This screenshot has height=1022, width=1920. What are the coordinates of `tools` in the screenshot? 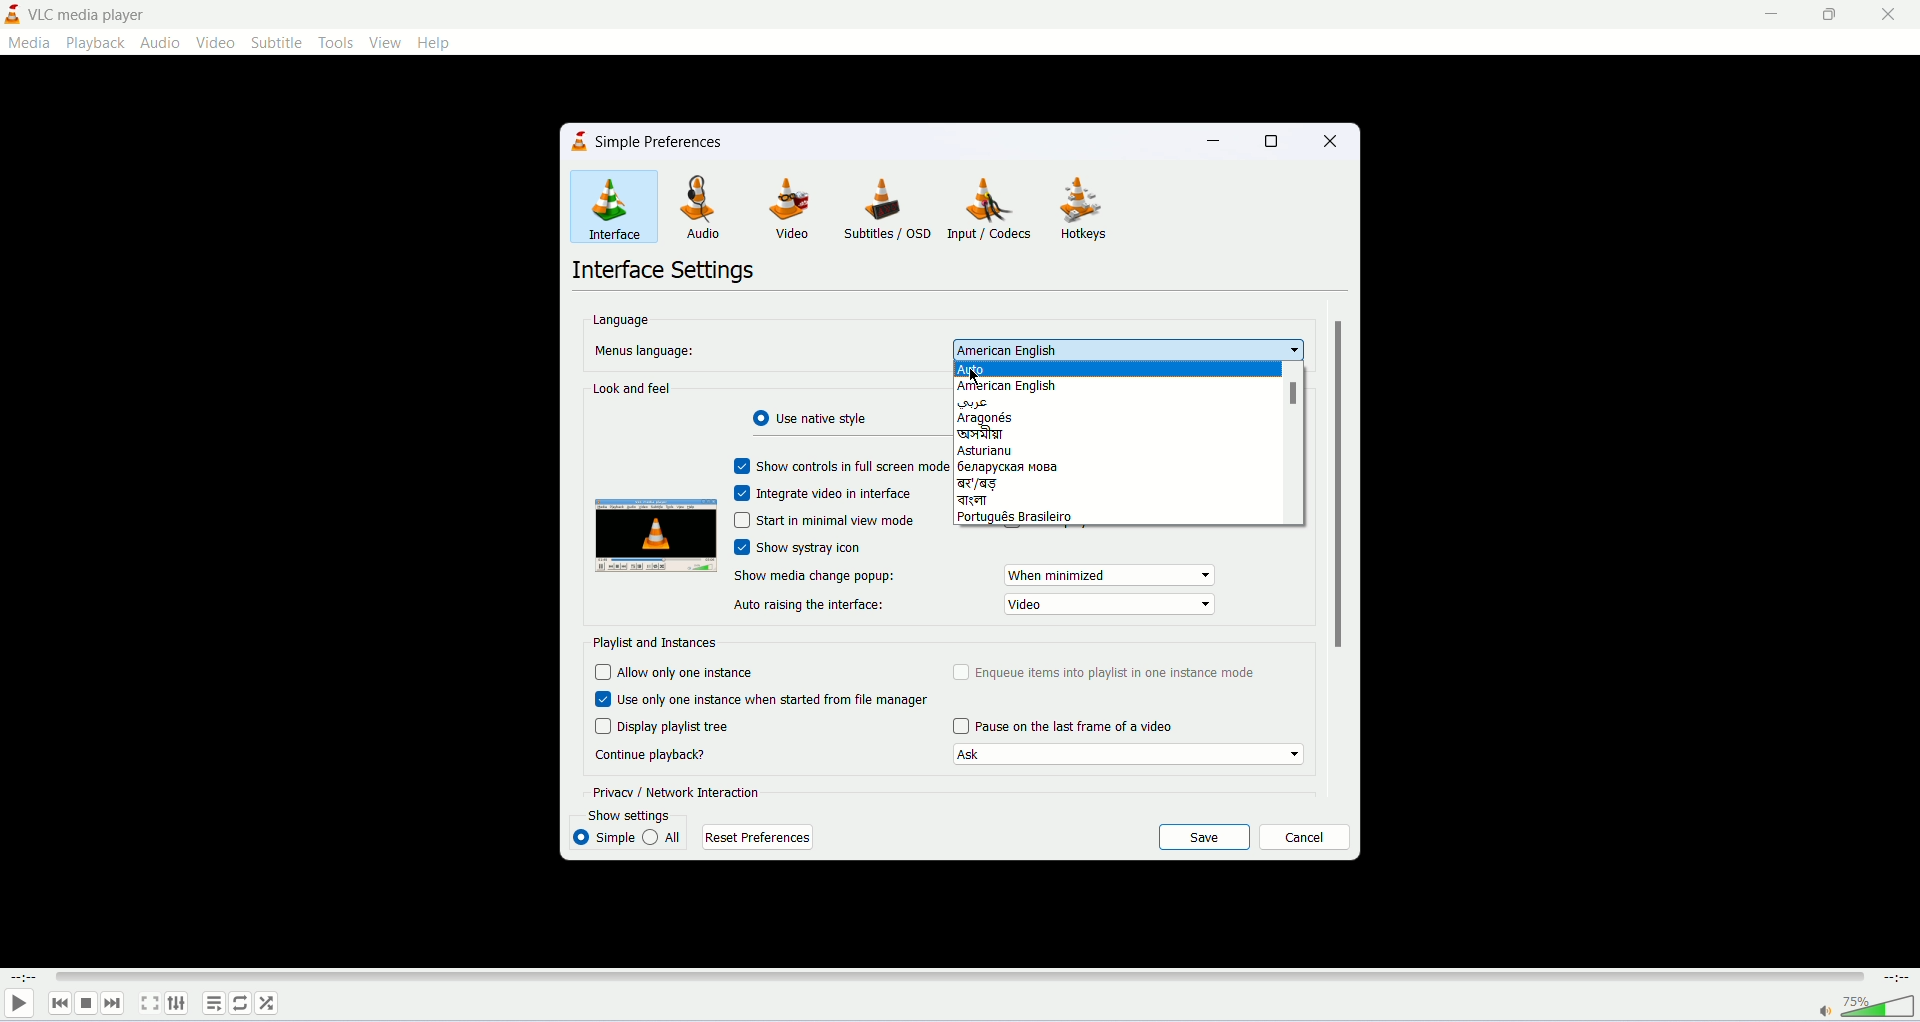 It's located at (337, 44).